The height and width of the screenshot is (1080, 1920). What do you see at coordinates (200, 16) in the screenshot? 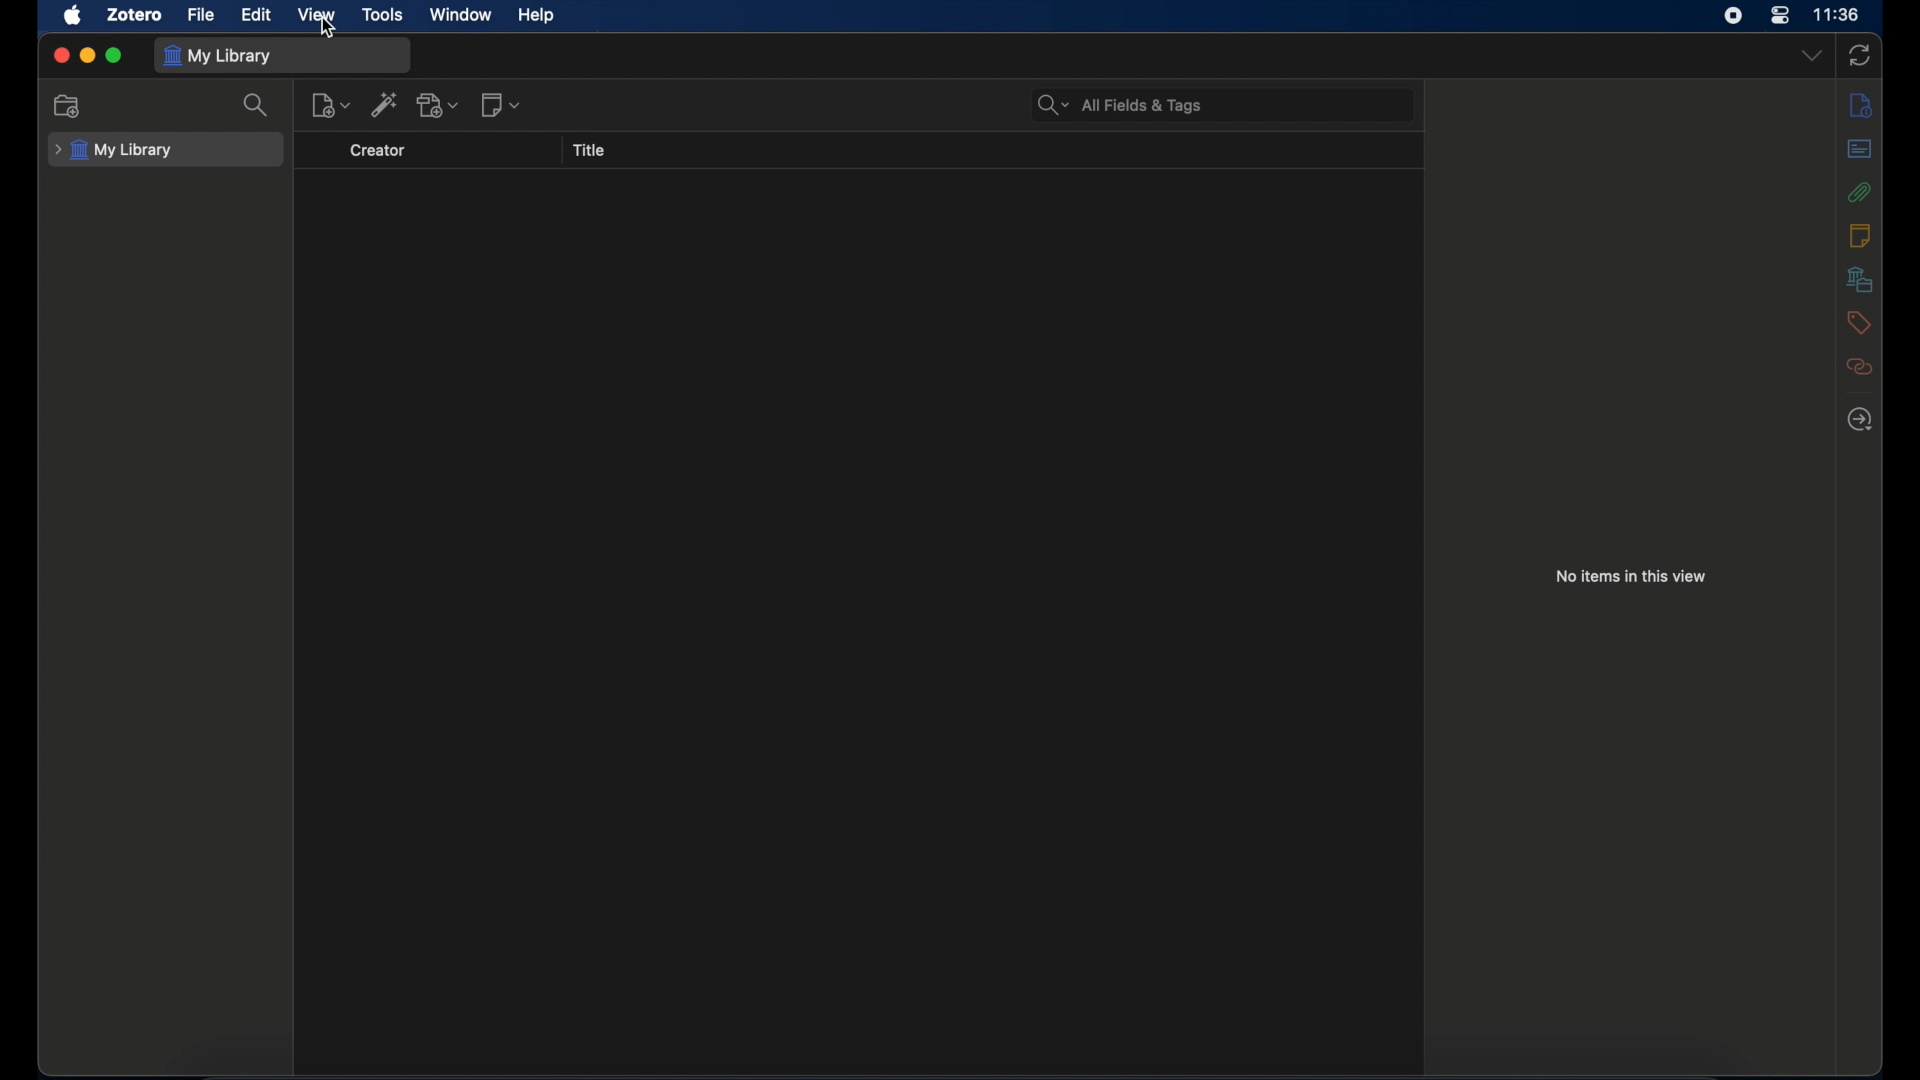
I see `file` at bounding box center [200, 16].